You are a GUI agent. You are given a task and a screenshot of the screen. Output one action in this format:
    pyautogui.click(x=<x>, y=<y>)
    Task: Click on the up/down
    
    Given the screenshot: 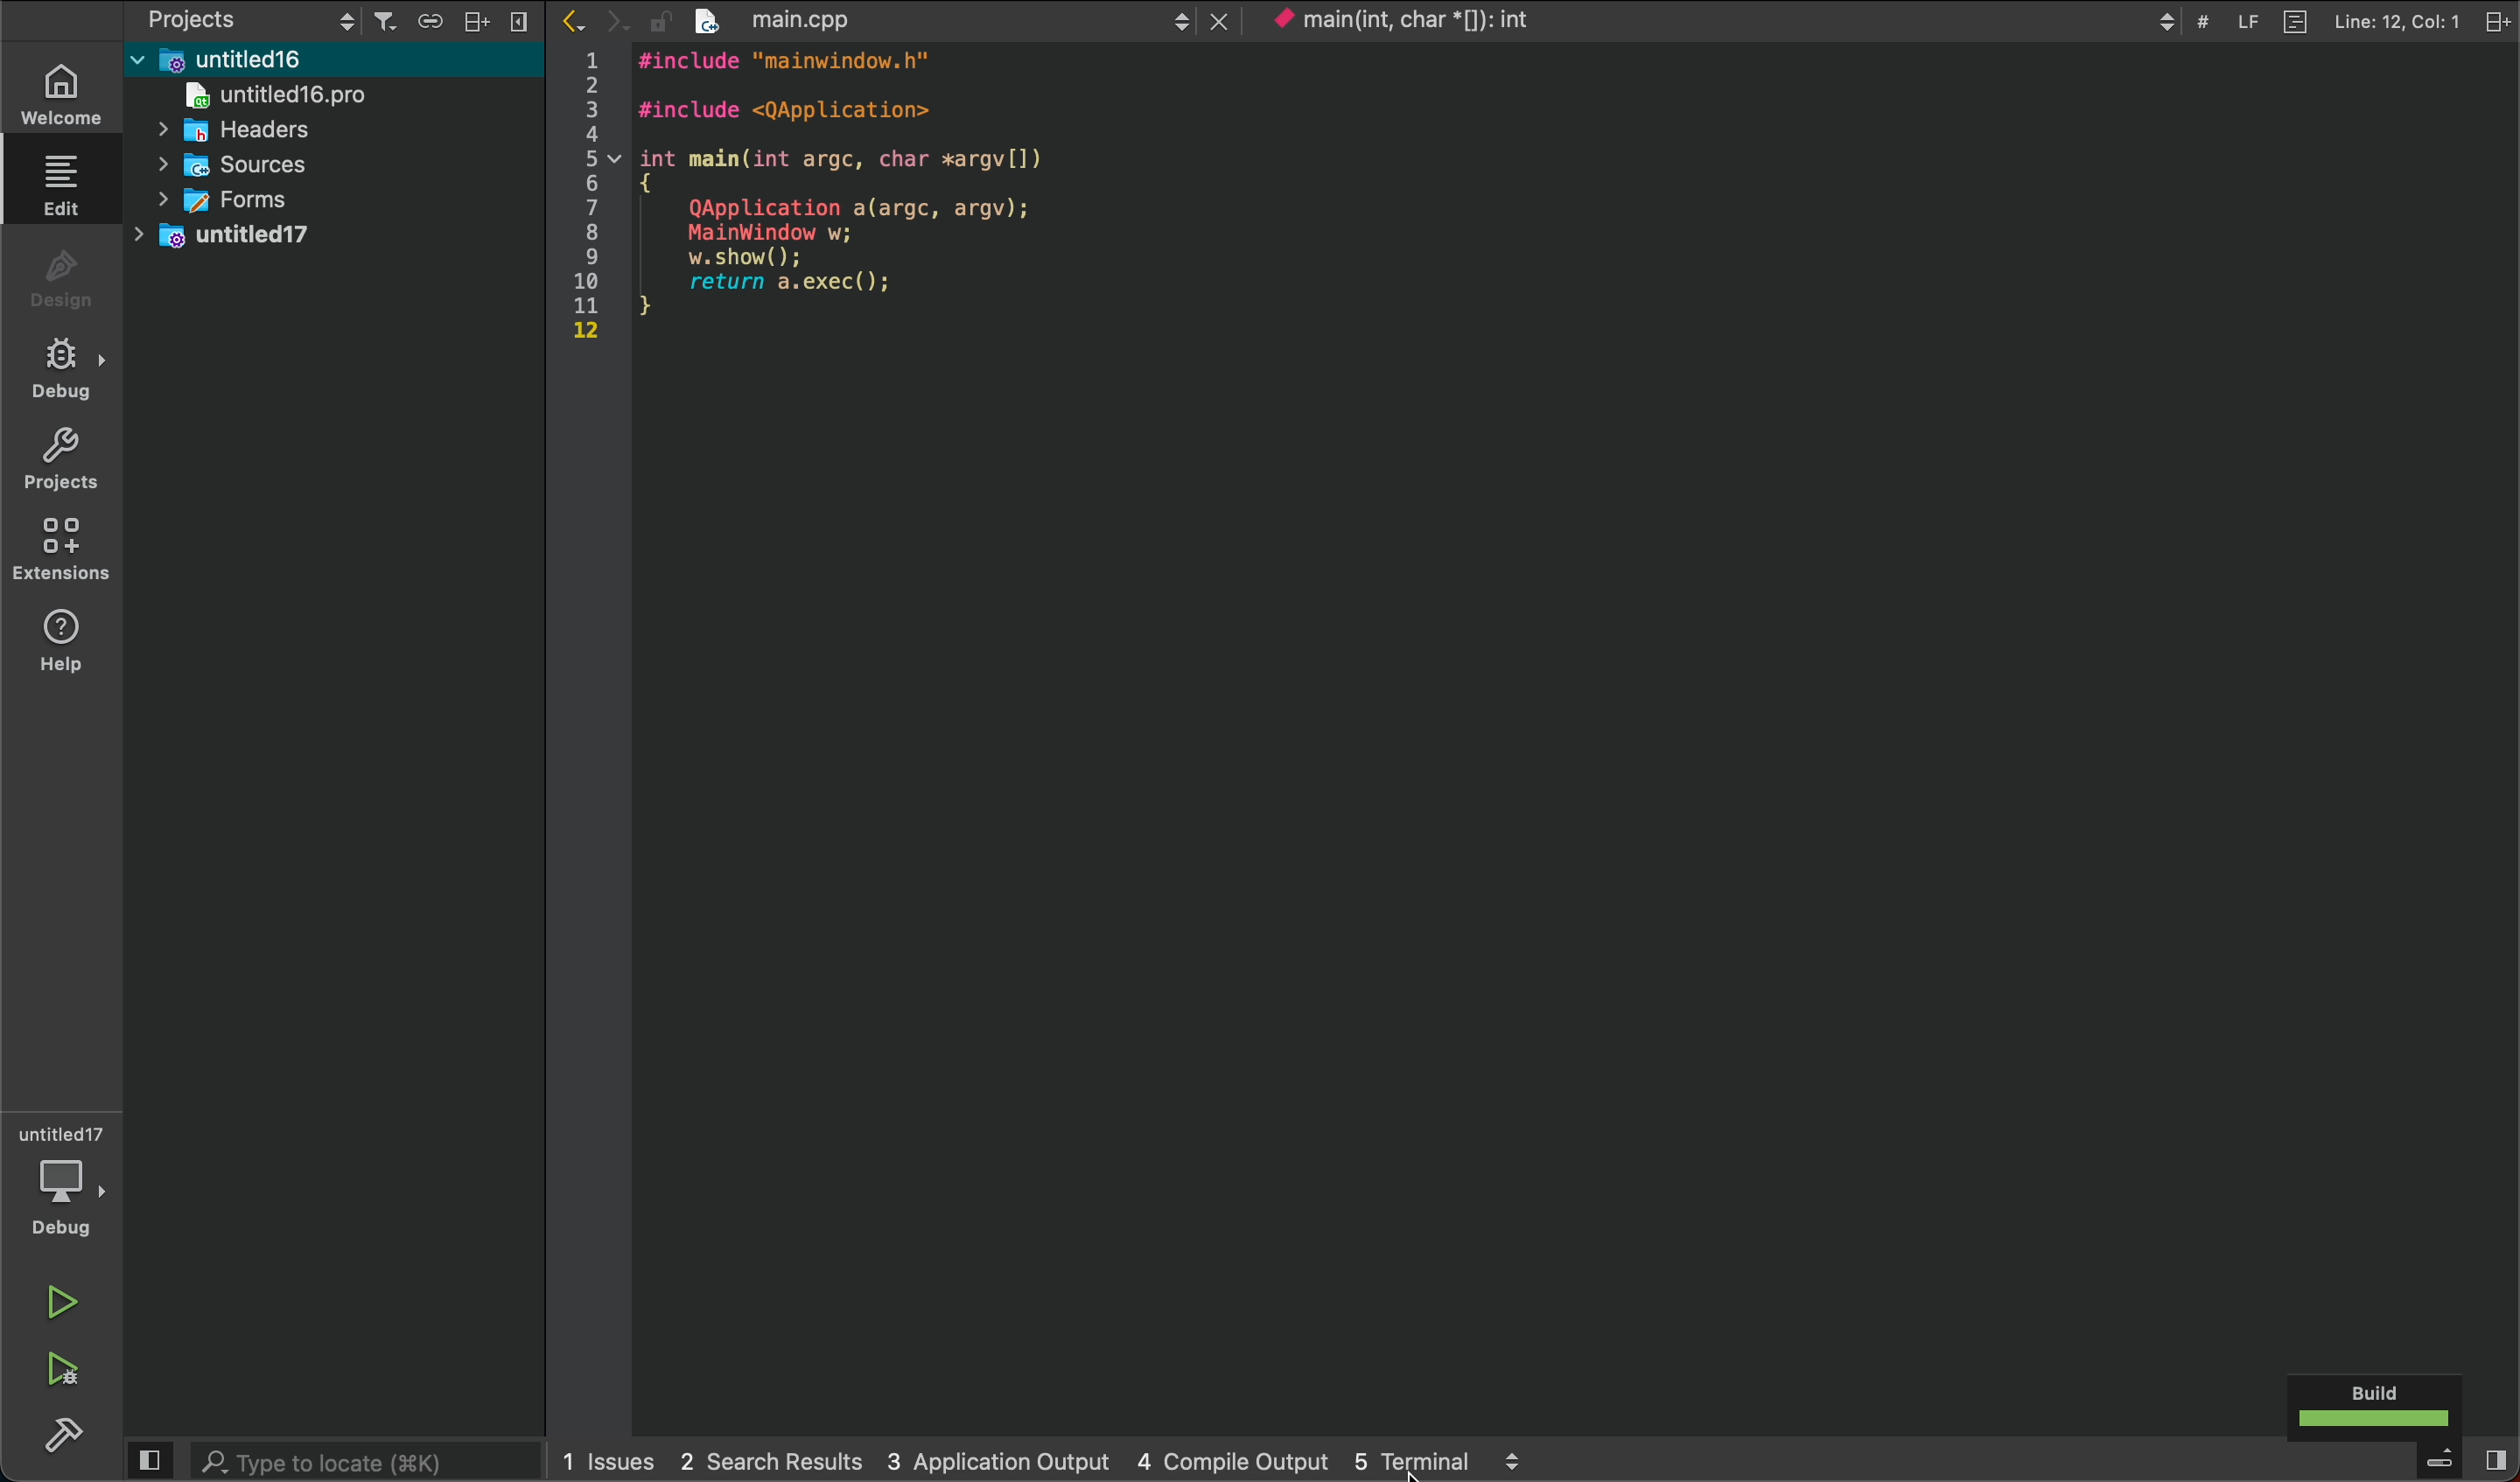 What is the action you would take?
    pyautogui.click(x=344, y=18)
    